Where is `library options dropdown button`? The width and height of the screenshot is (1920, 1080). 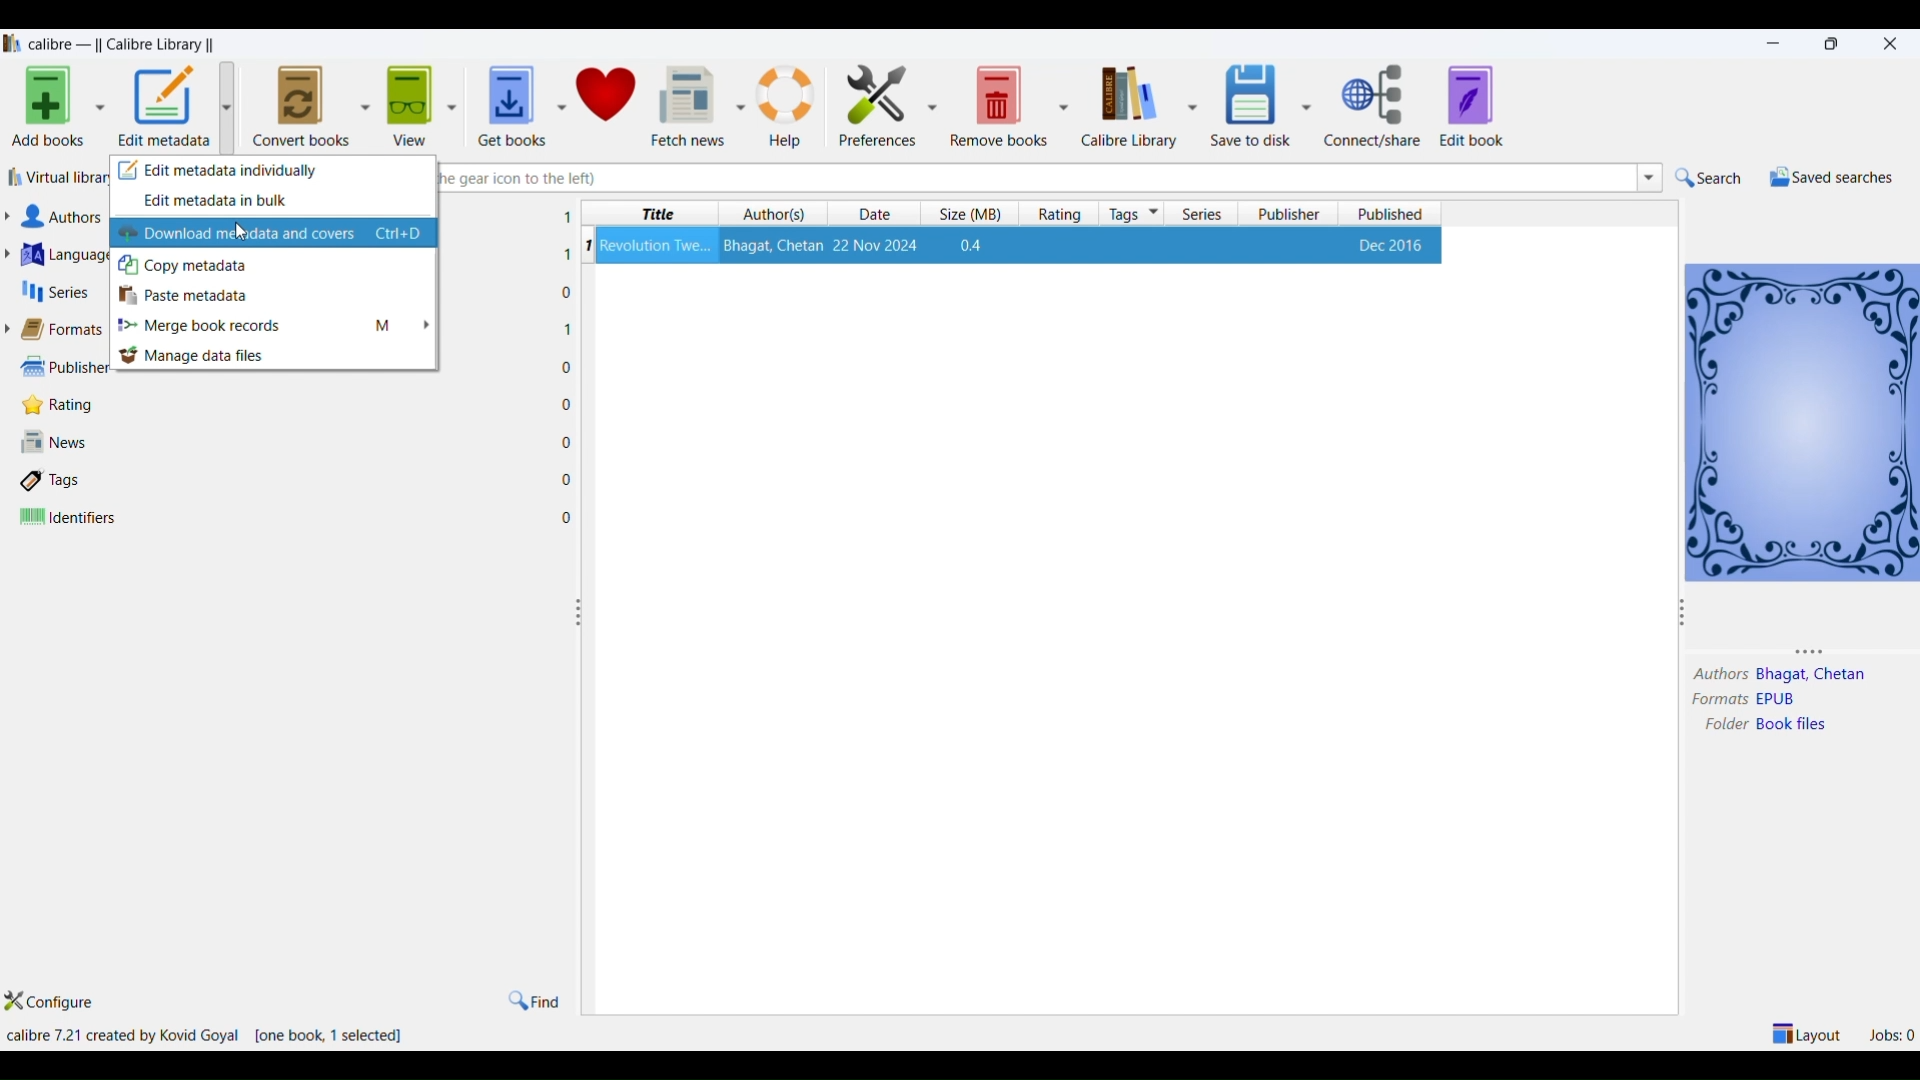
library options dropdown button is located at coordinates (1189, 104).